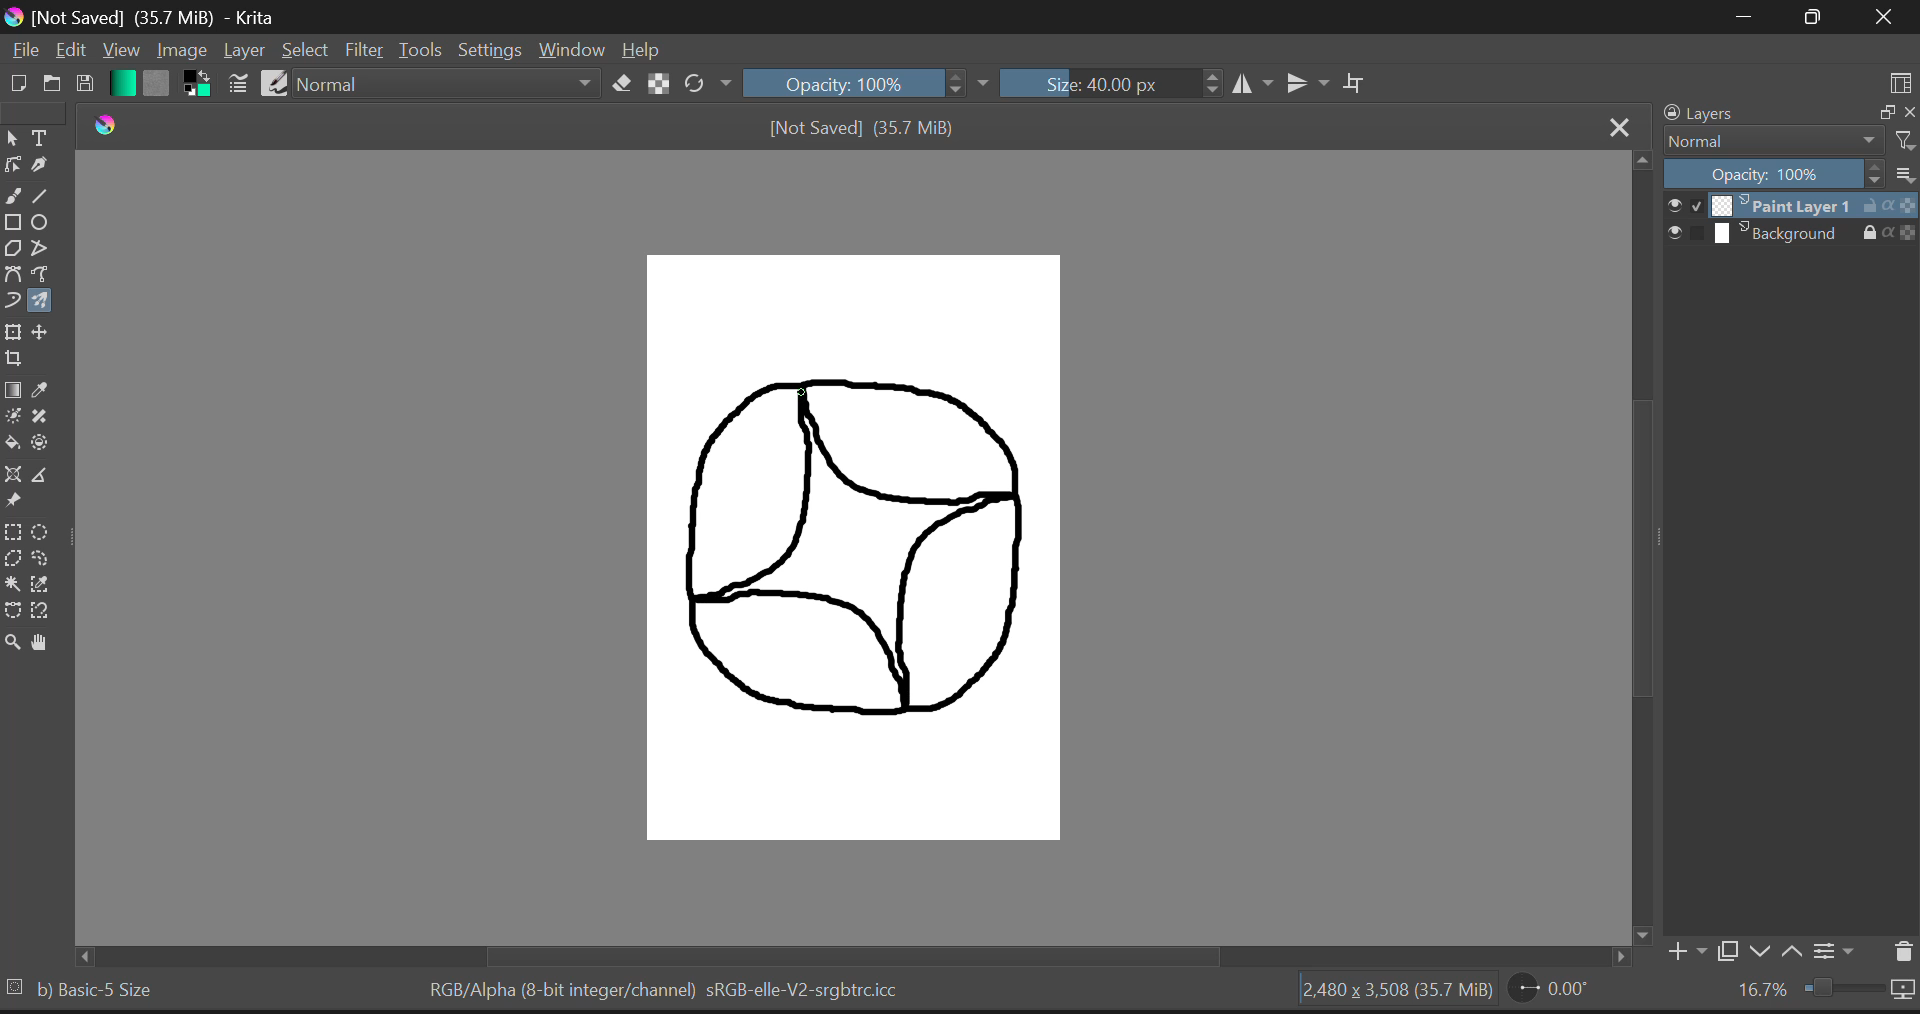 The width and height of the screenshot is (1920, 1014). Describe the element at coordinates (1885, 19) in the screenshot. I see `Close` at that location.